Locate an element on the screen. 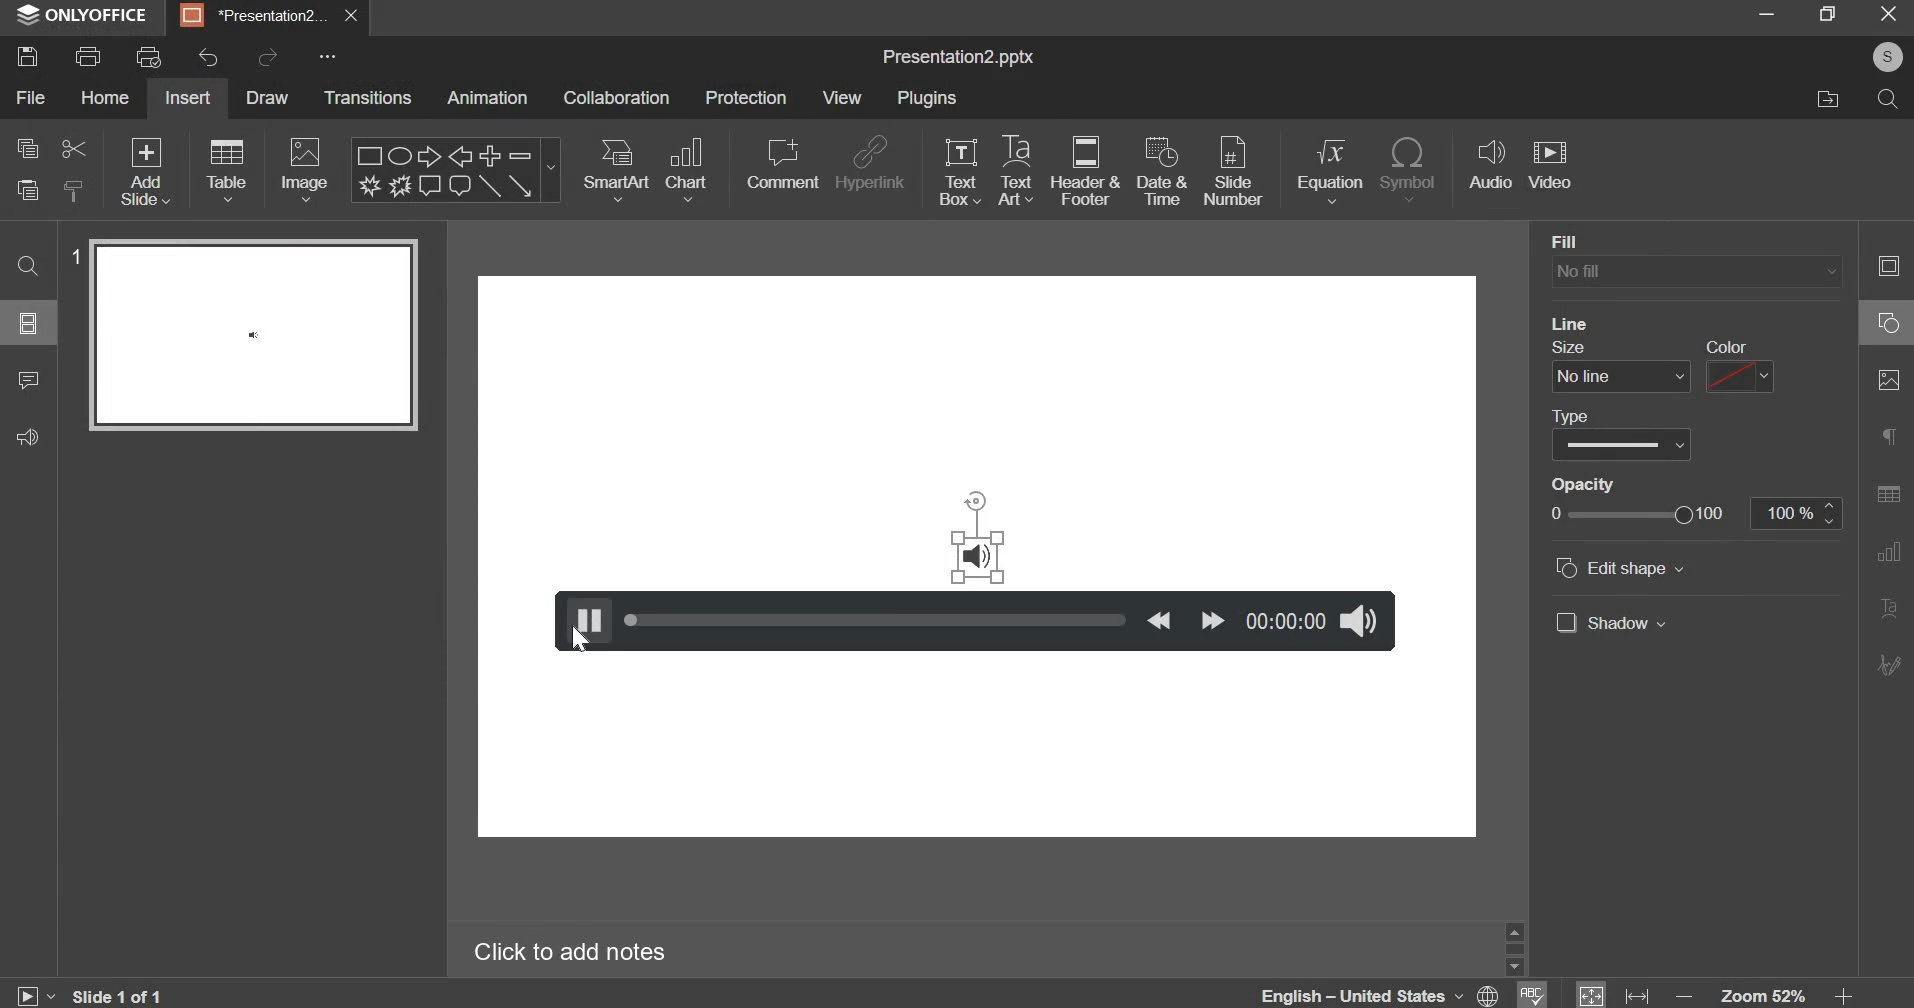 This screenshot has height=1008, width=1914. signature settings is located at coordinates (1886, 664).